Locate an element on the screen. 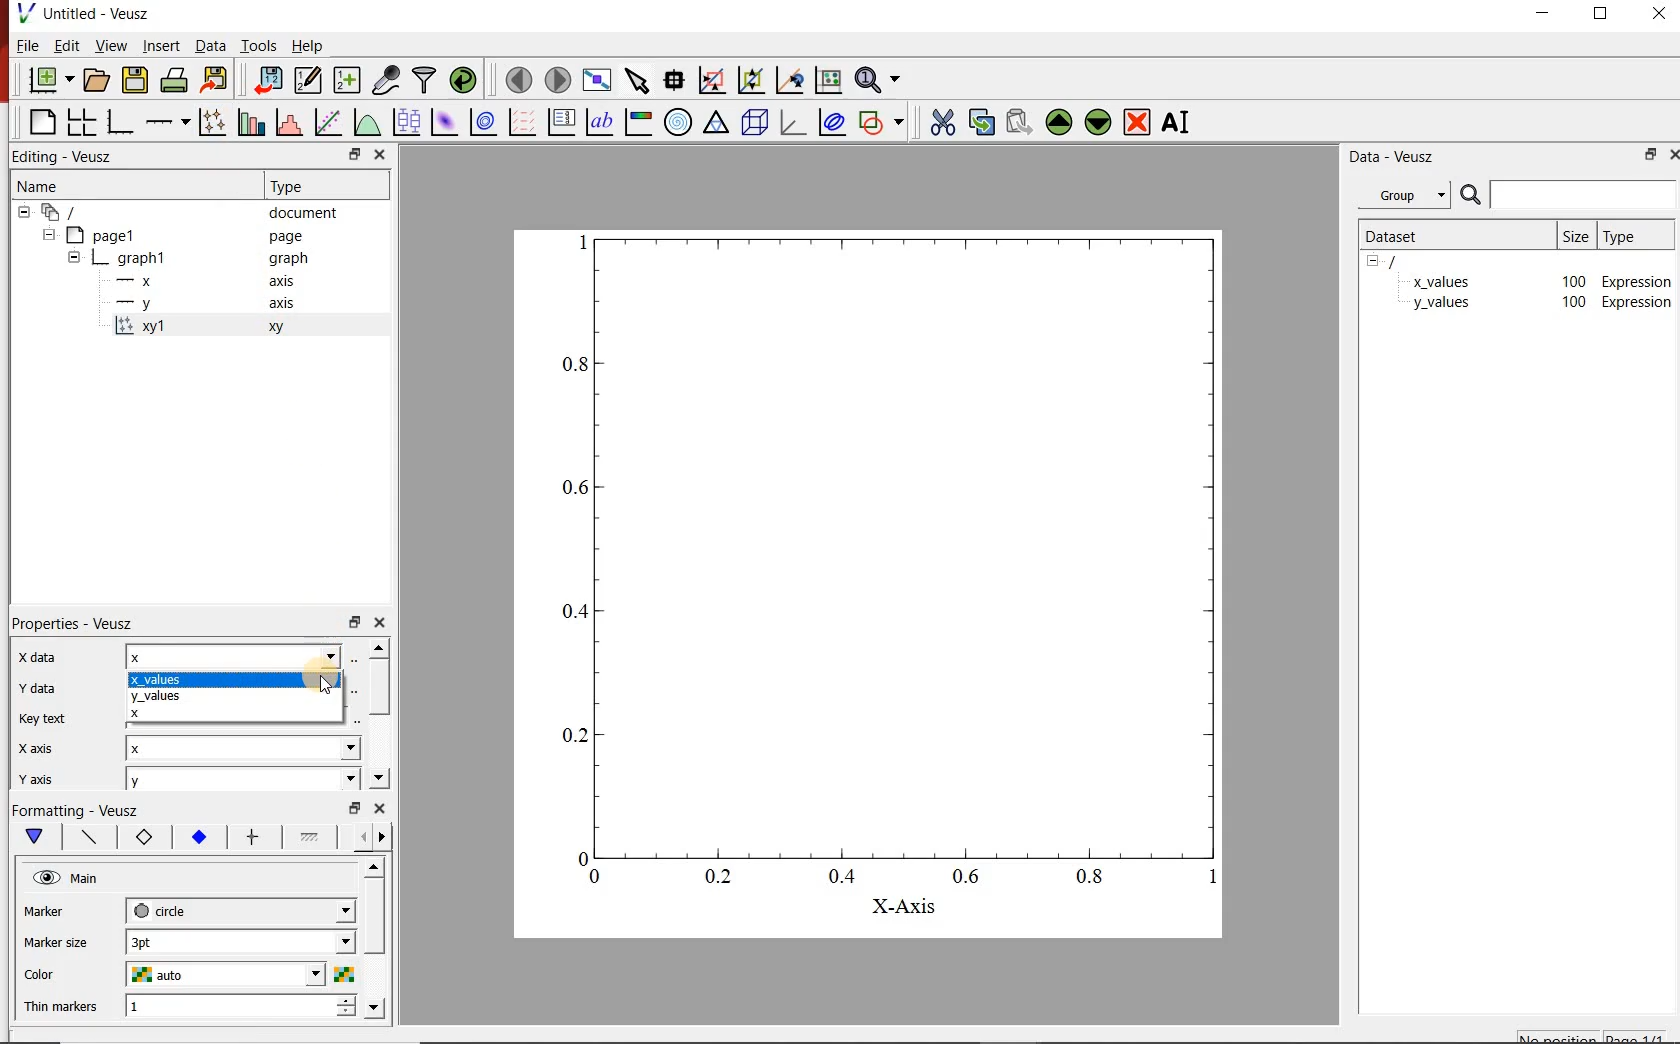 The height and width of the screenshot is (1044, 1680). type is located at coordinates (1633, 237).